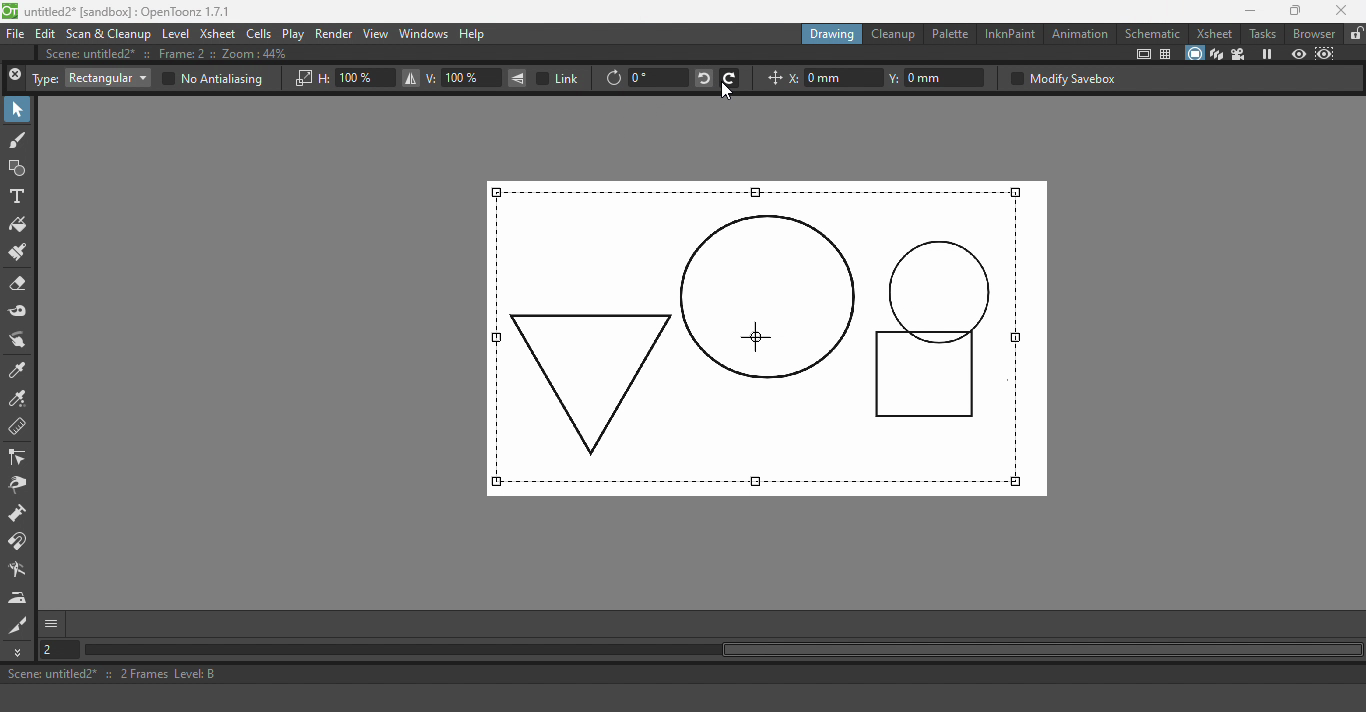 The image size is (1366, 712). What do you see at coordinates (15, 77) in the screenshot?
I see `Close` at bounding box center [15, 77].